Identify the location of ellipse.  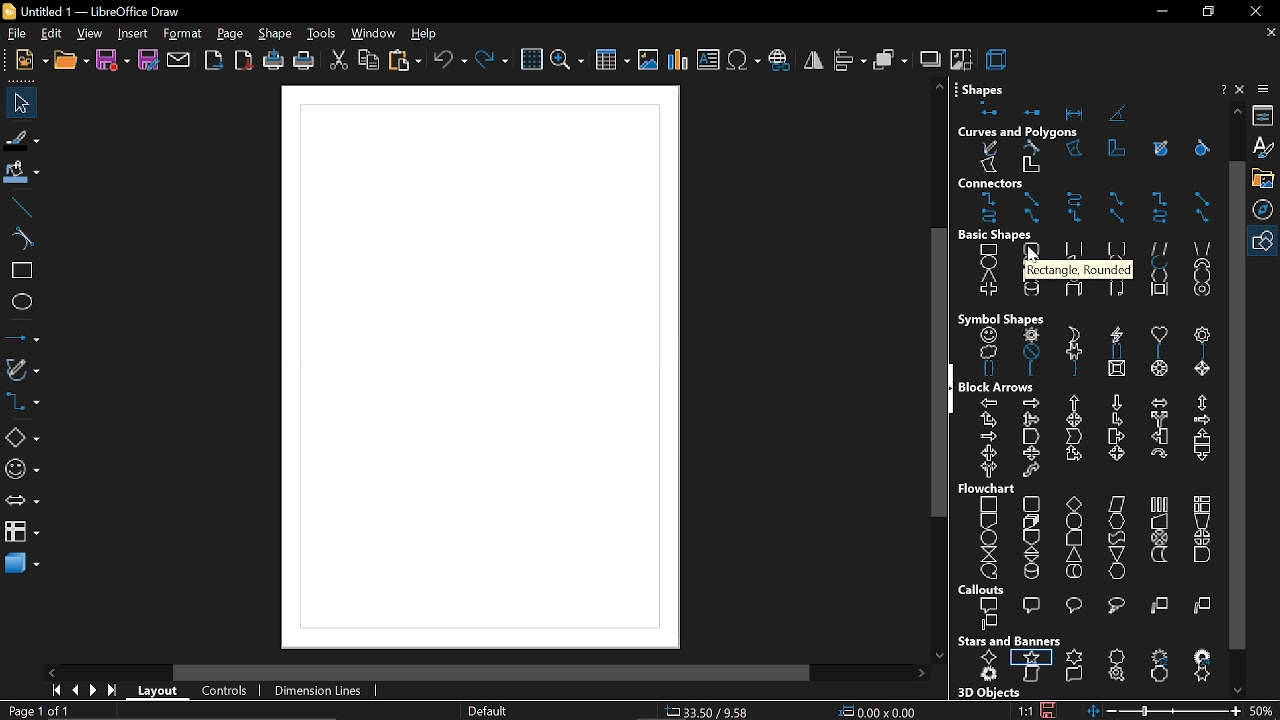
(22, 302).